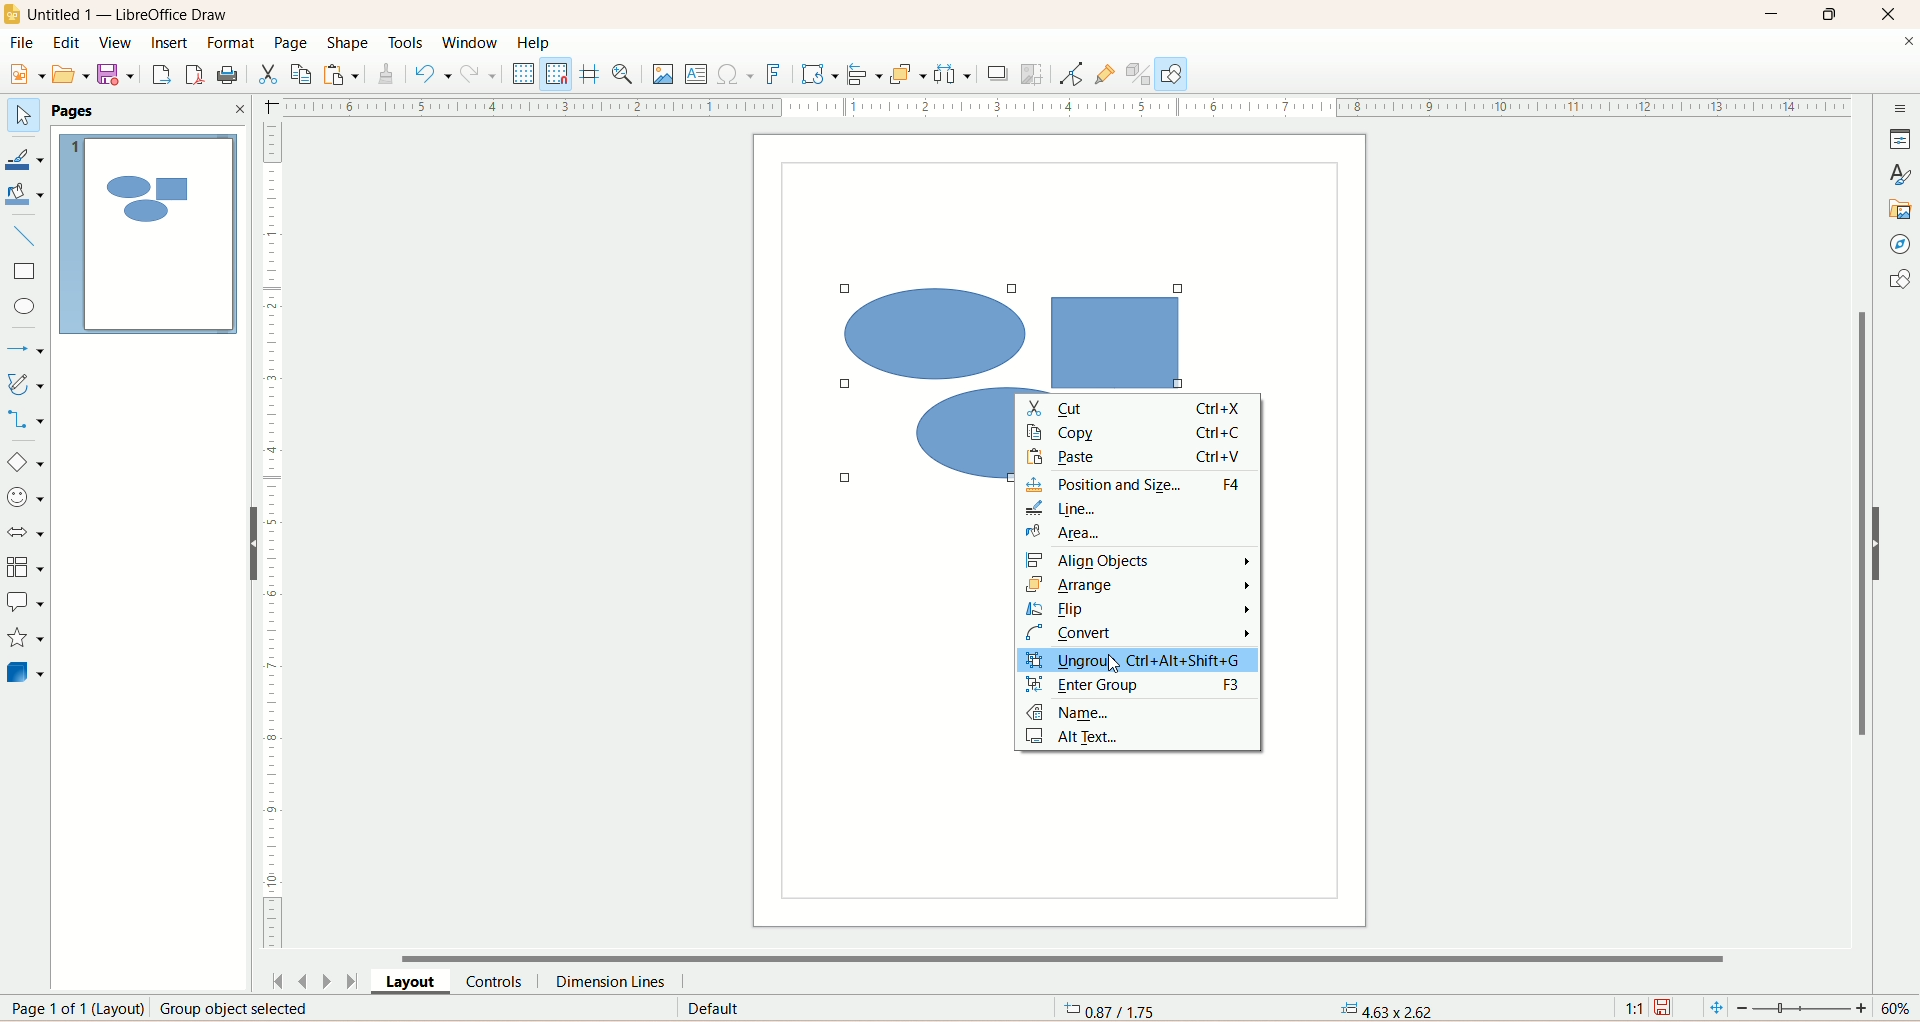 Image resolution: width=1920 pixels, height=1022 pixels. I want to click on ellipse, so click(22, 308).